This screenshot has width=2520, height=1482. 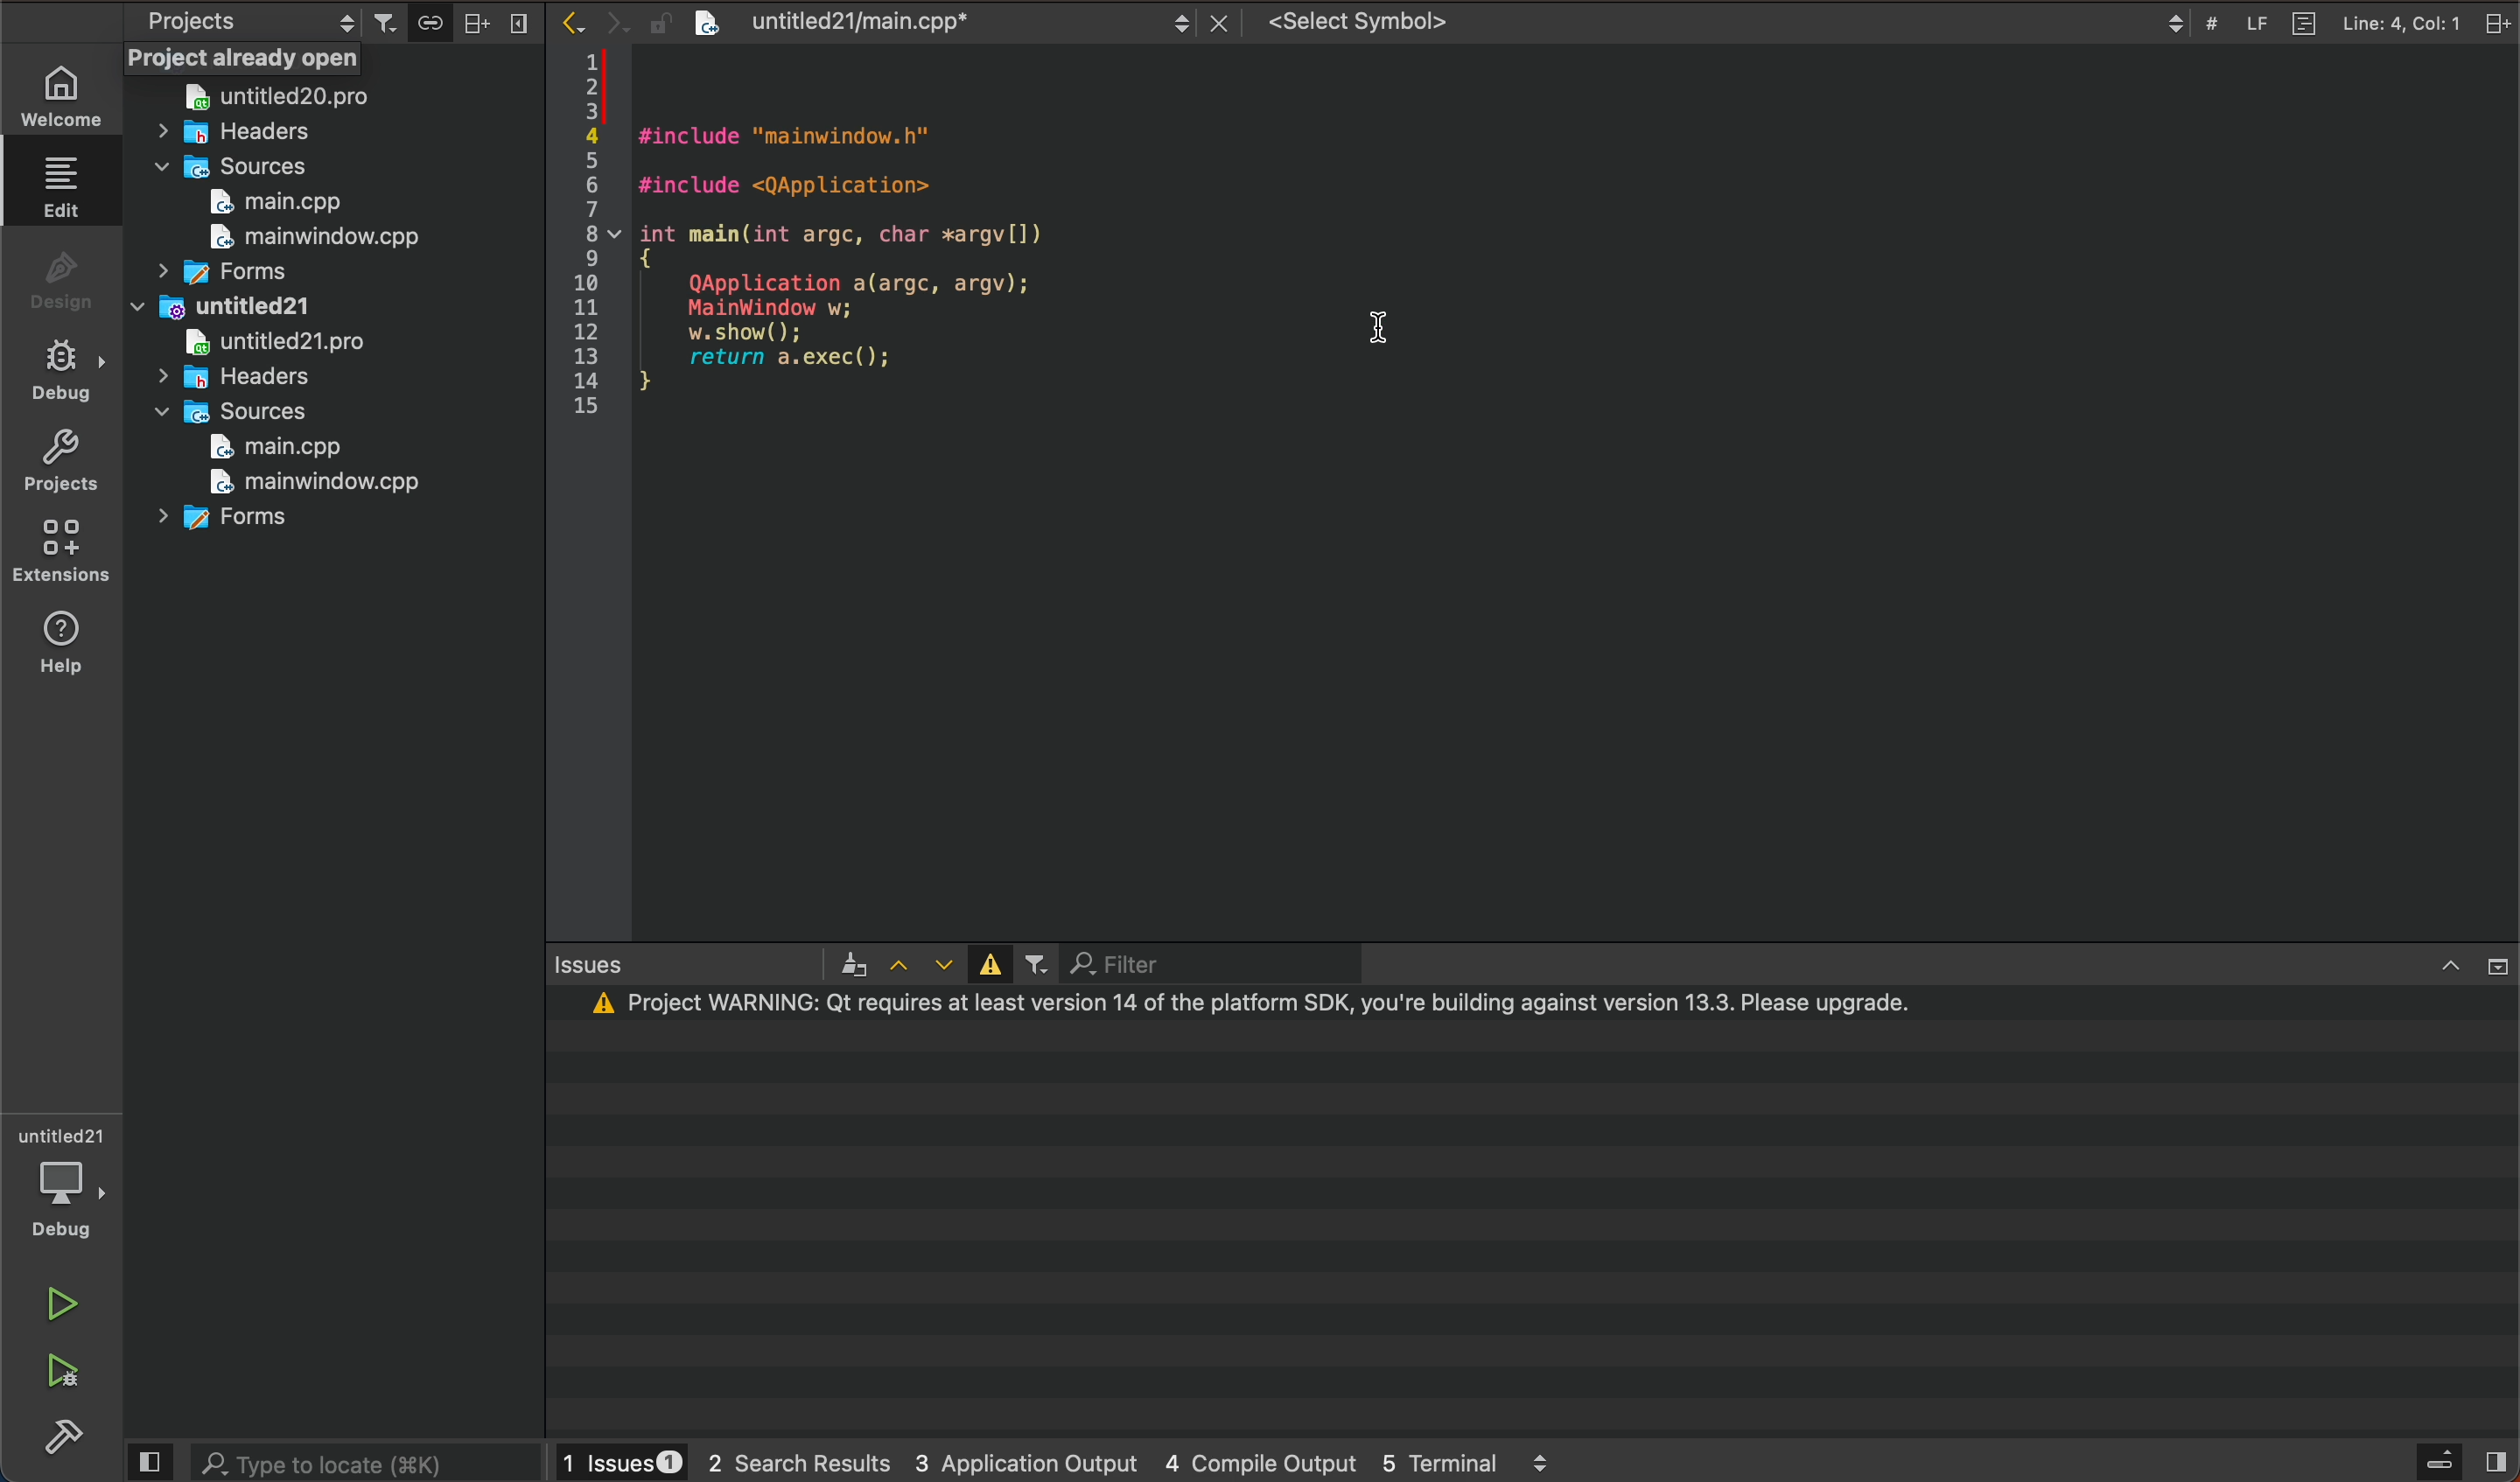 What do you see at coordinates (60, 1211) in the screenshot?
I see `debug` at bounding box center [60, 1211].